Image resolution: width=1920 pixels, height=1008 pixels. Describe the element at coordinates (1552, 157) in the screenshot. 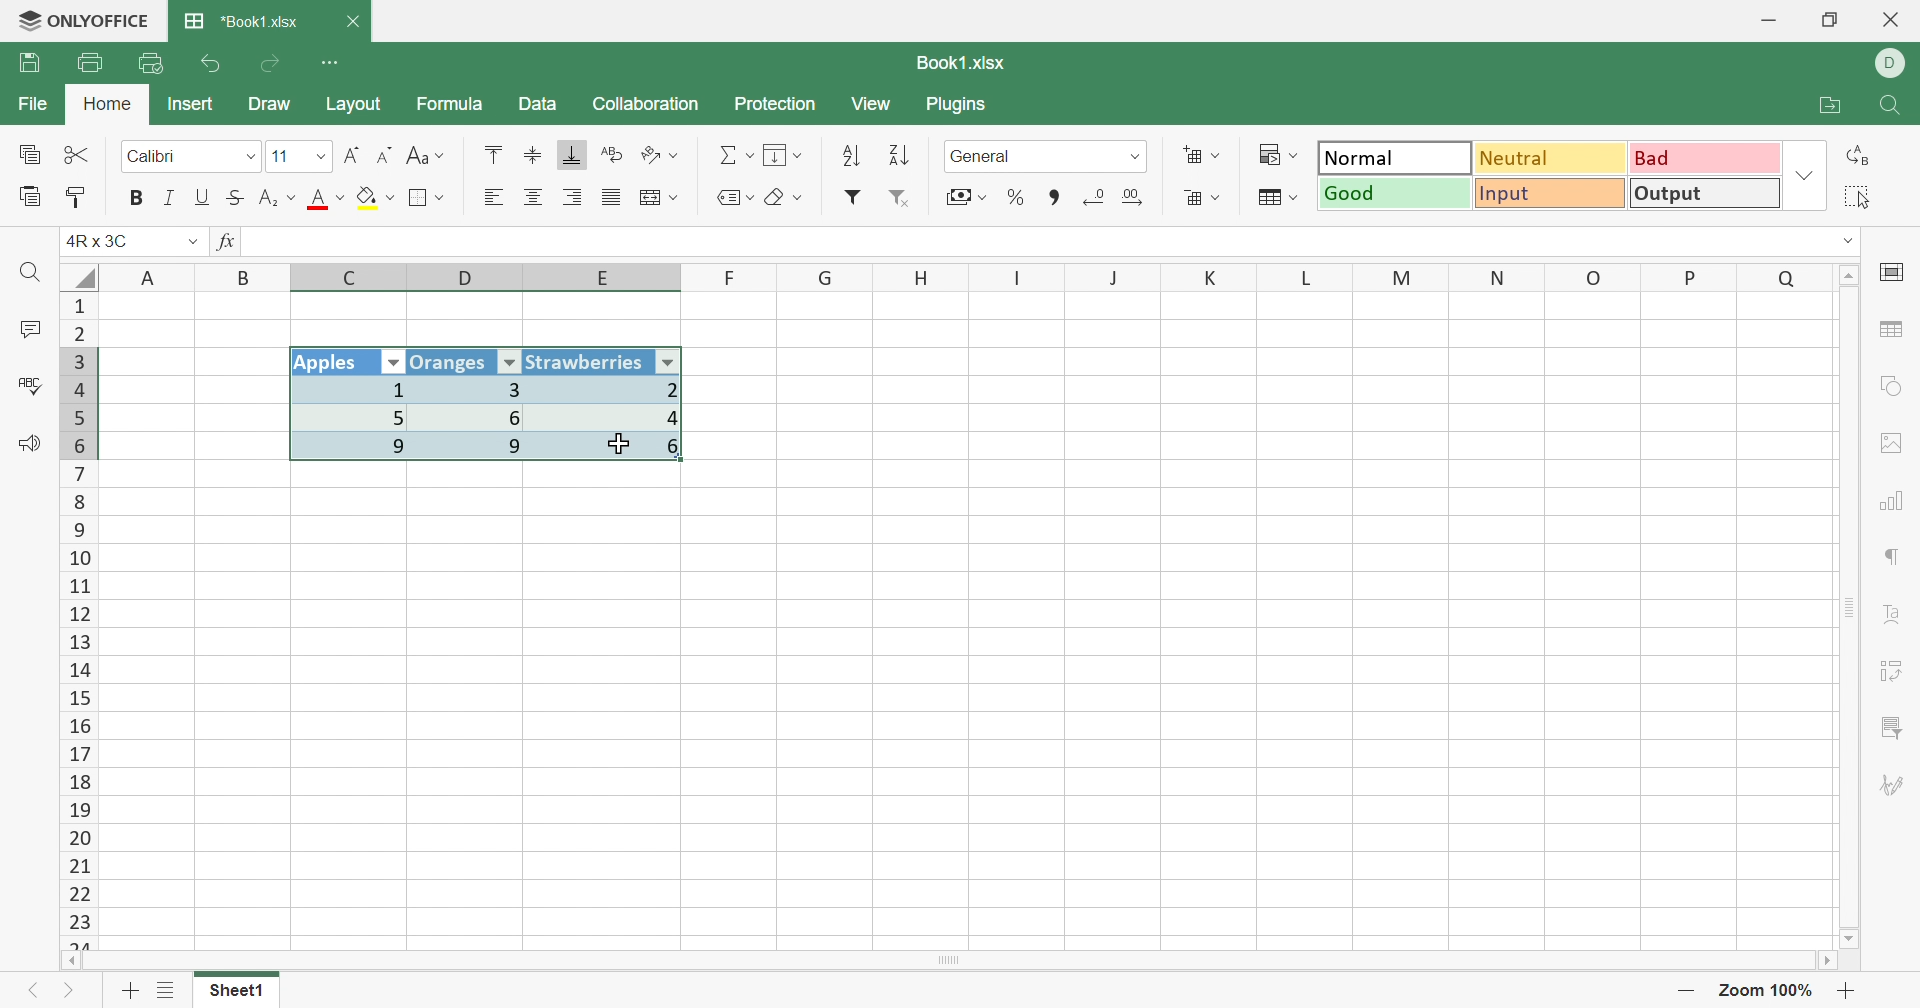

I see `Neutral` at that location.